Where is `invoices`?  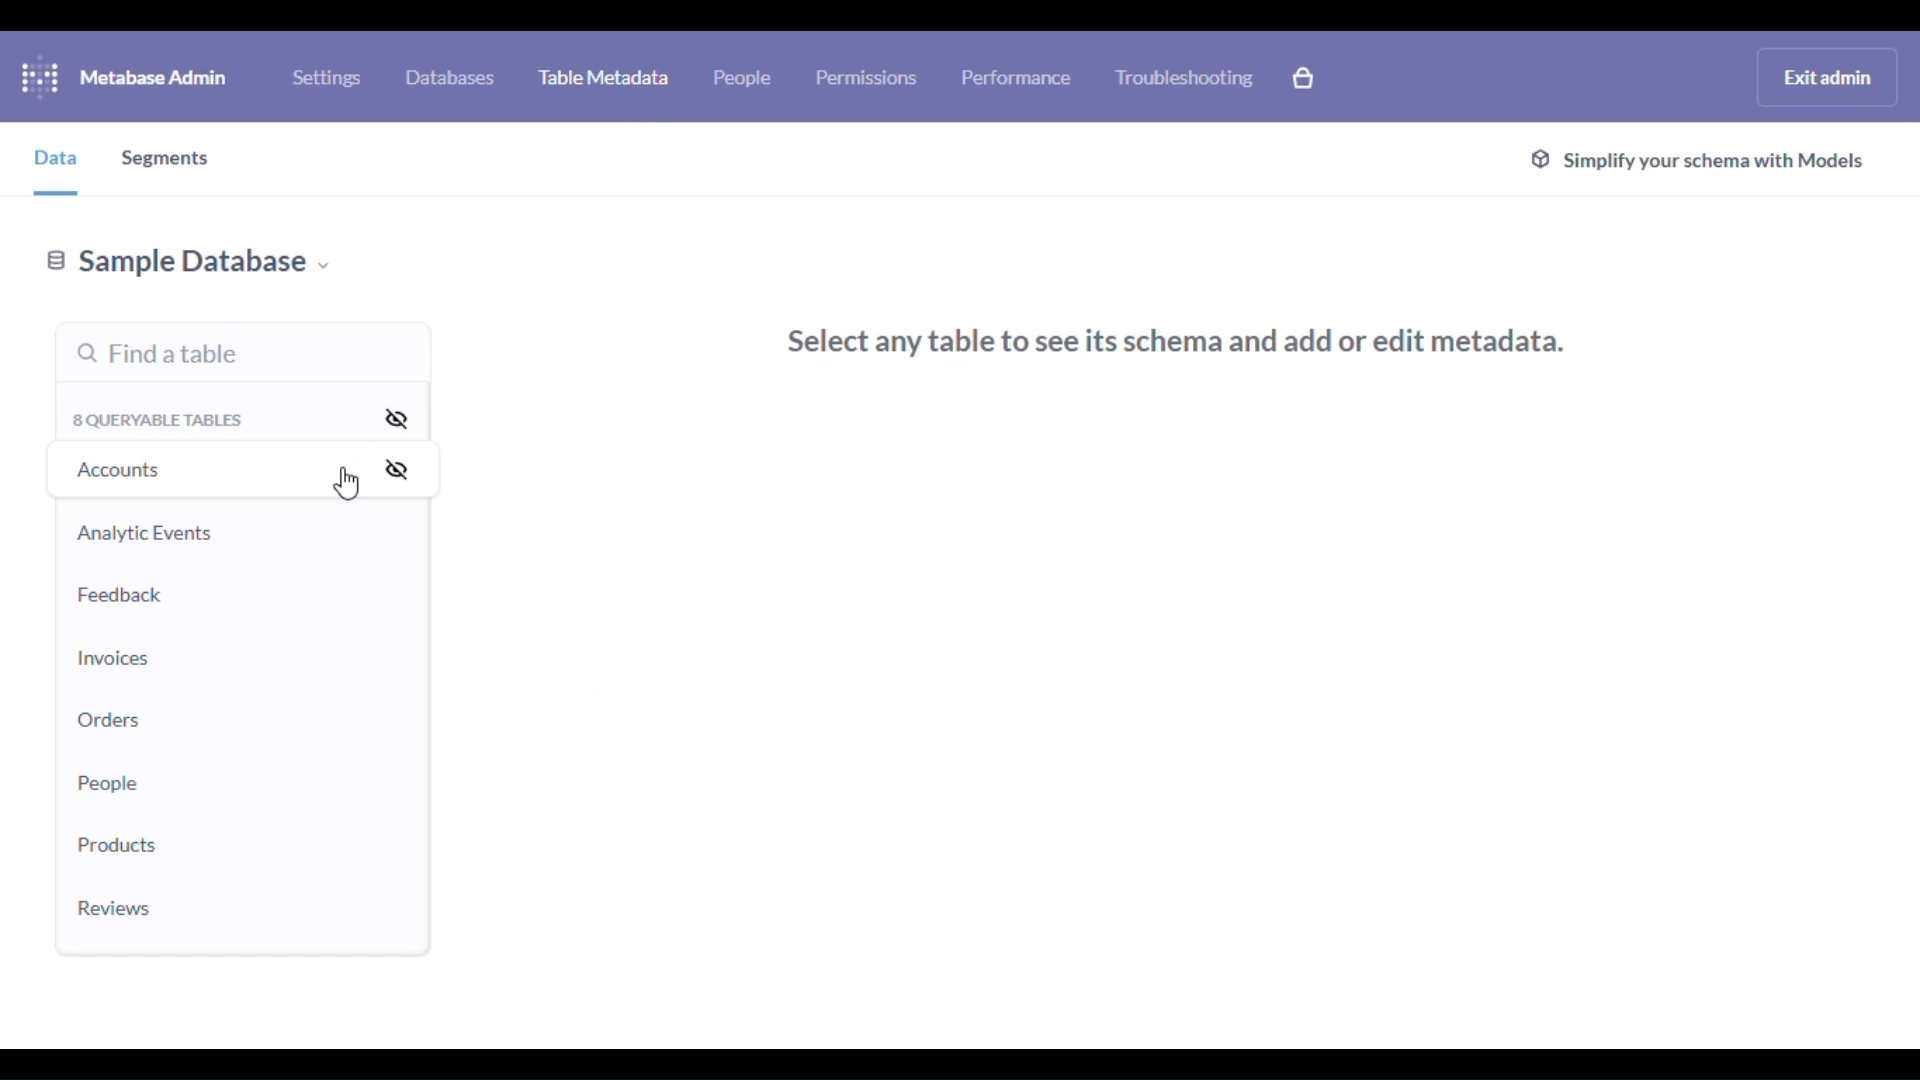
invoices is located at coordinates (114, 659).